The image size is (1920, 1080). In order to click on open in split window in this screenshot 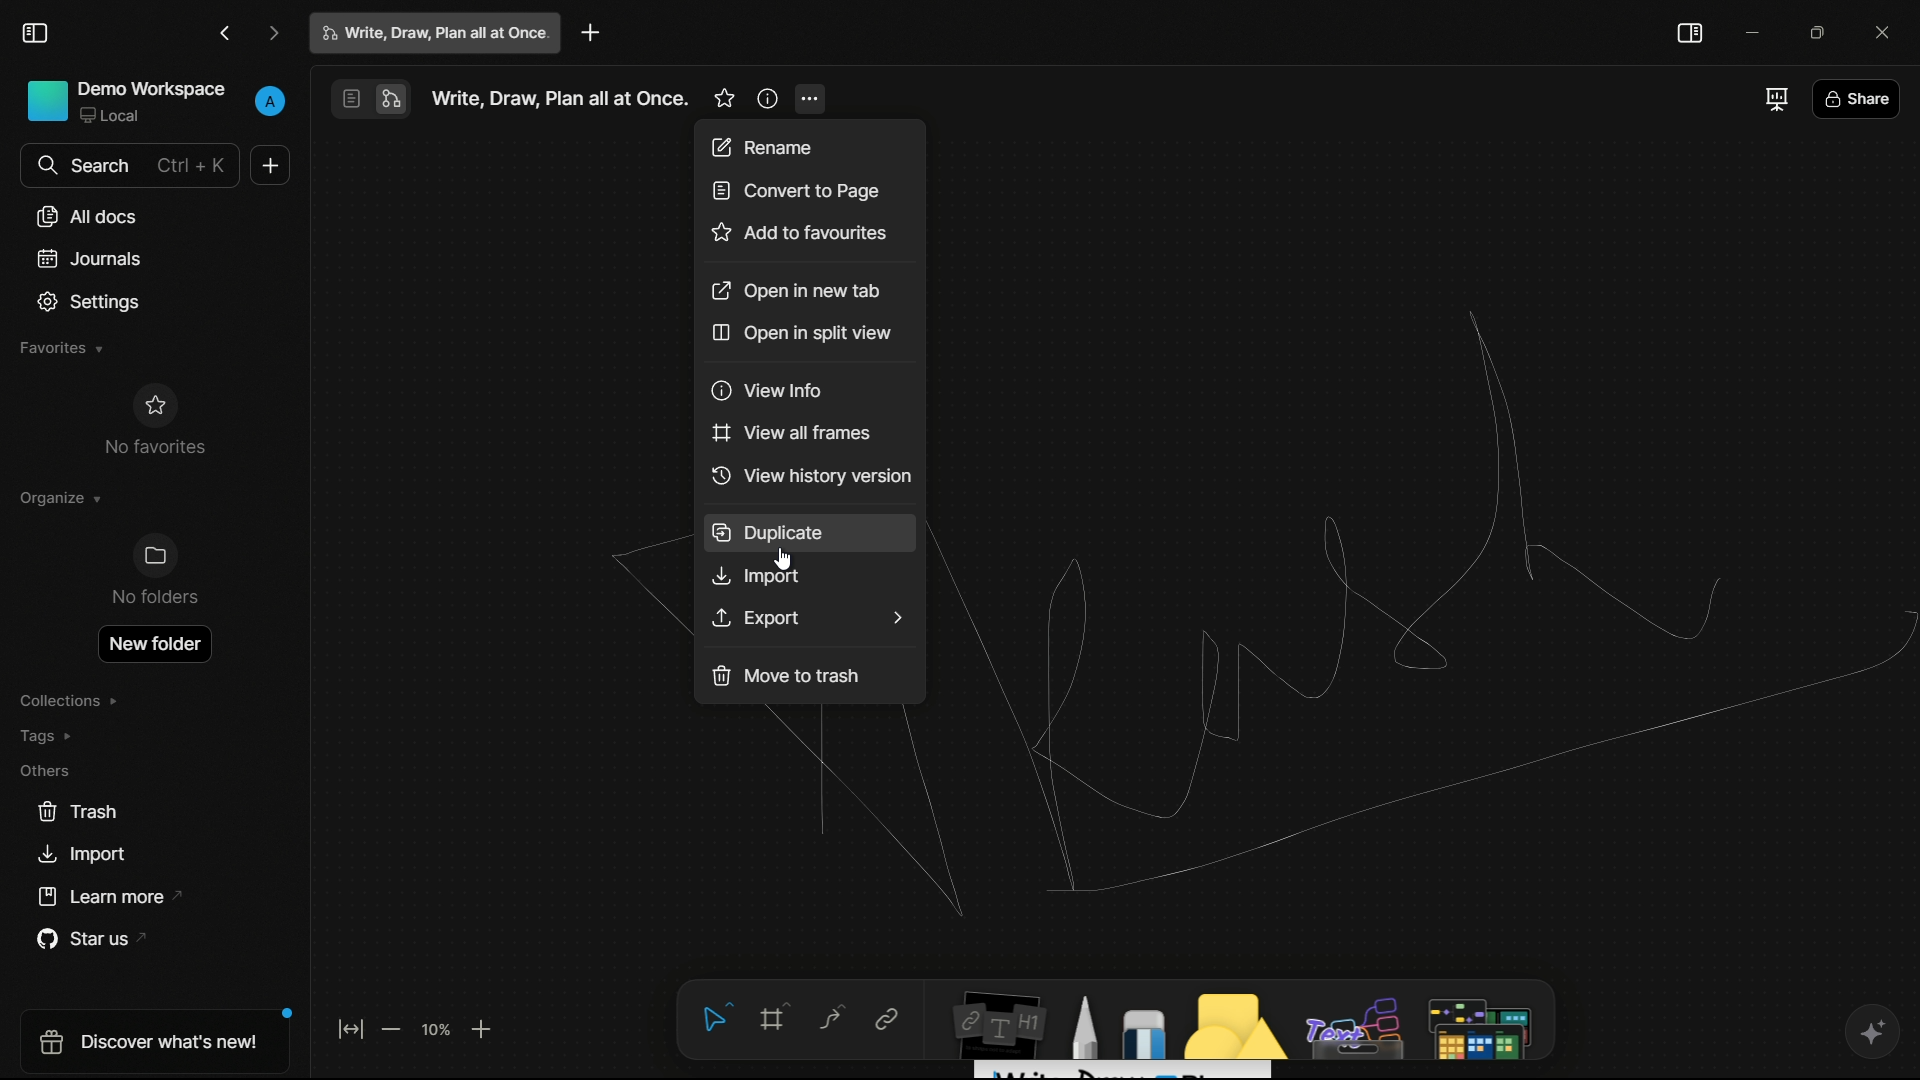, I will do `click(802, 334)`.